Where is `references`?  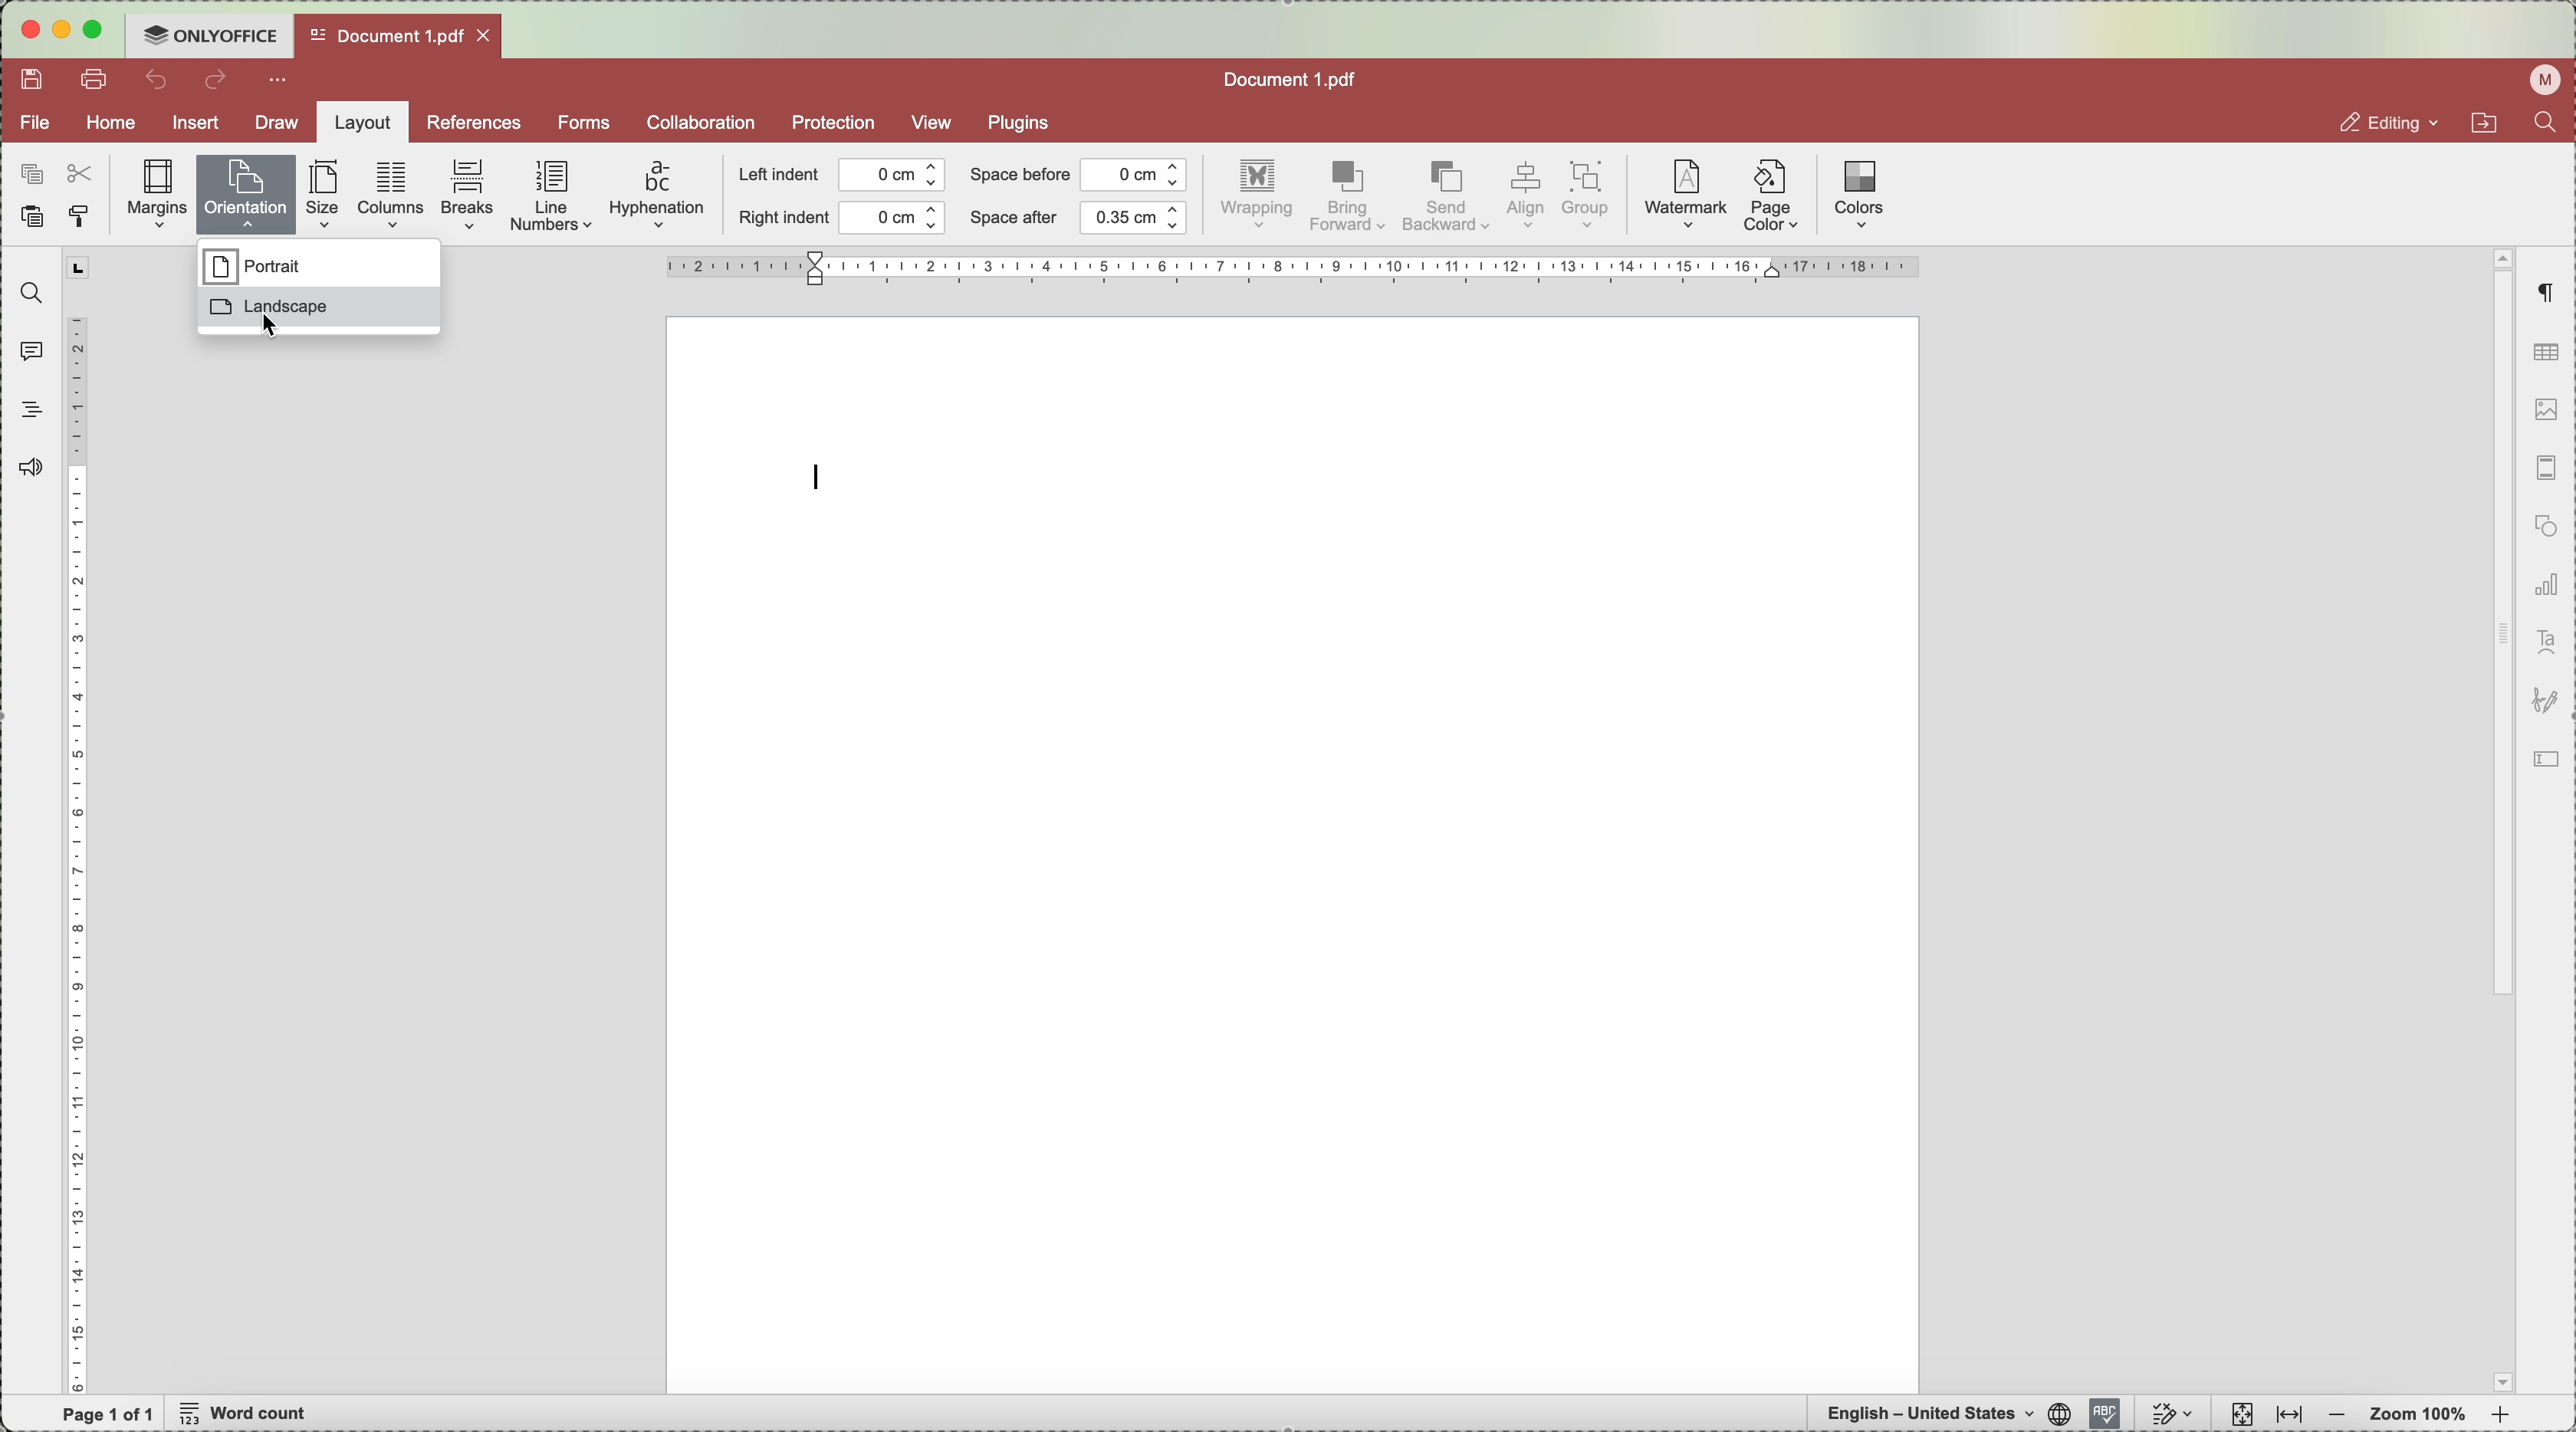 references is located at coordinates (473, 122).